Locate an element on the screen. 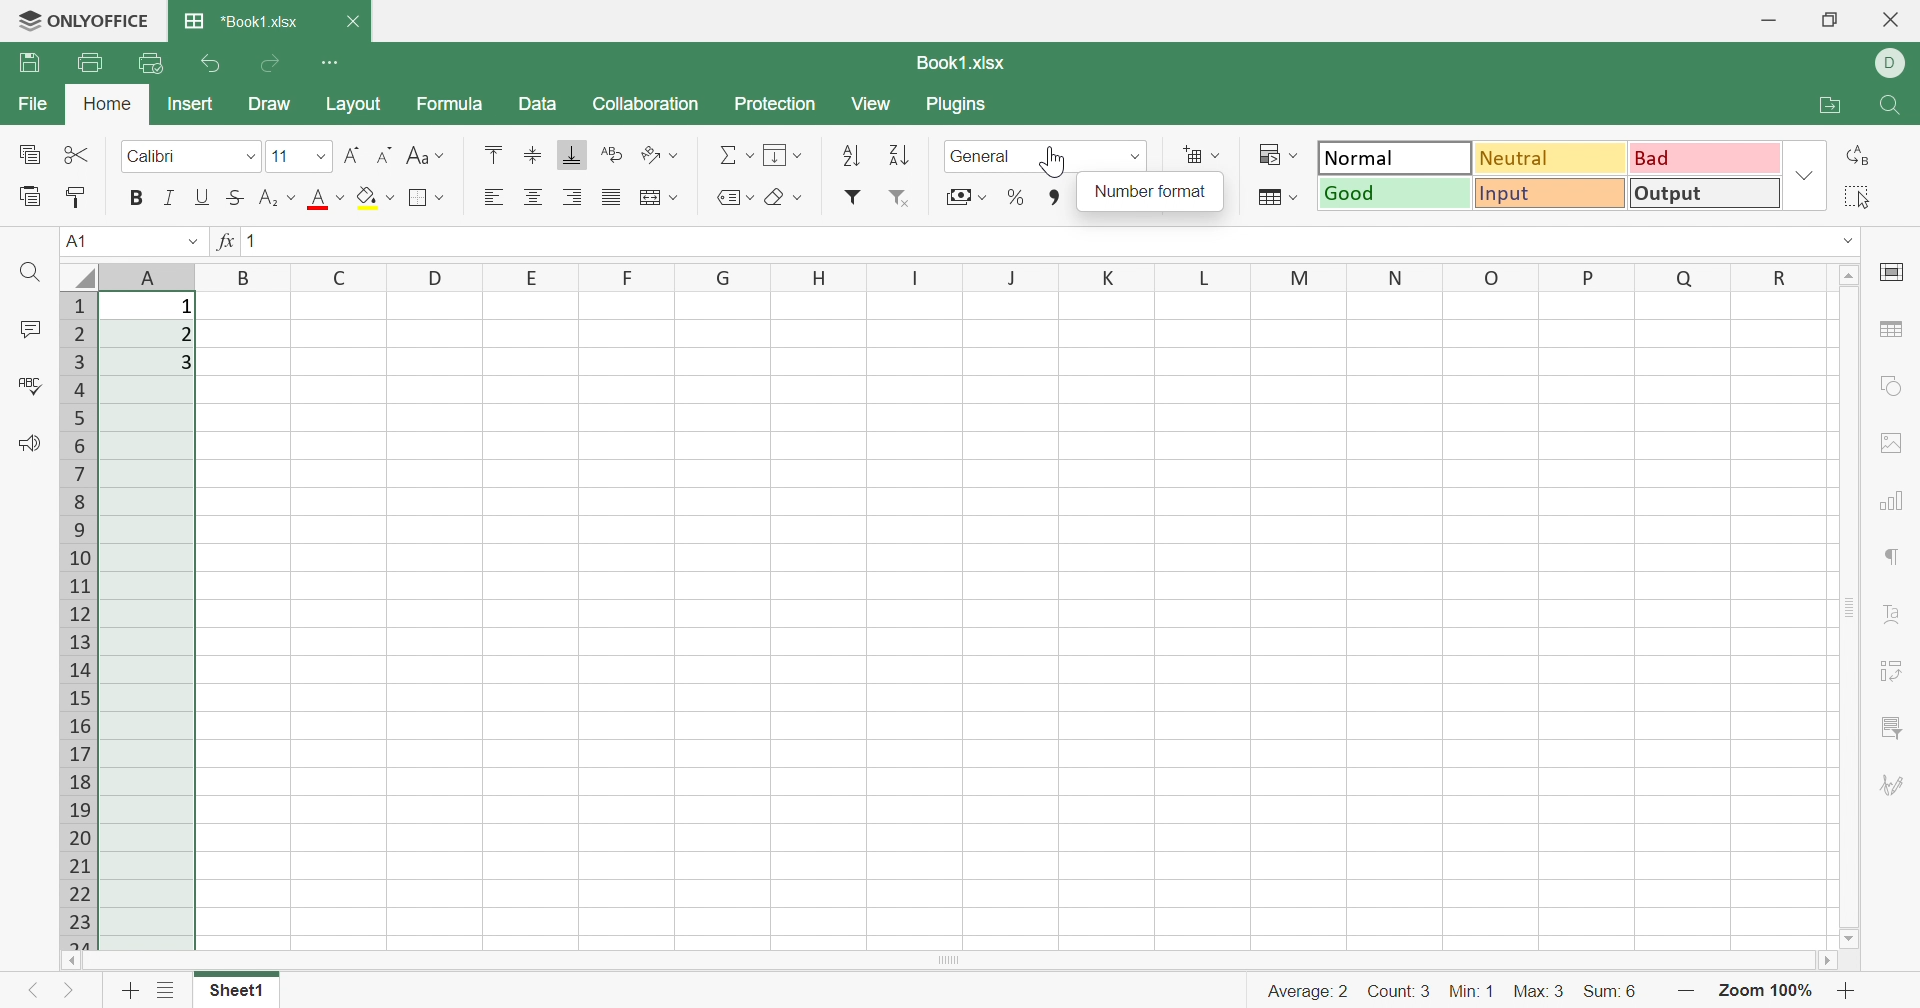 This screenshot has height=1008, width=1920. Draw is located at coordinates (270, 105).